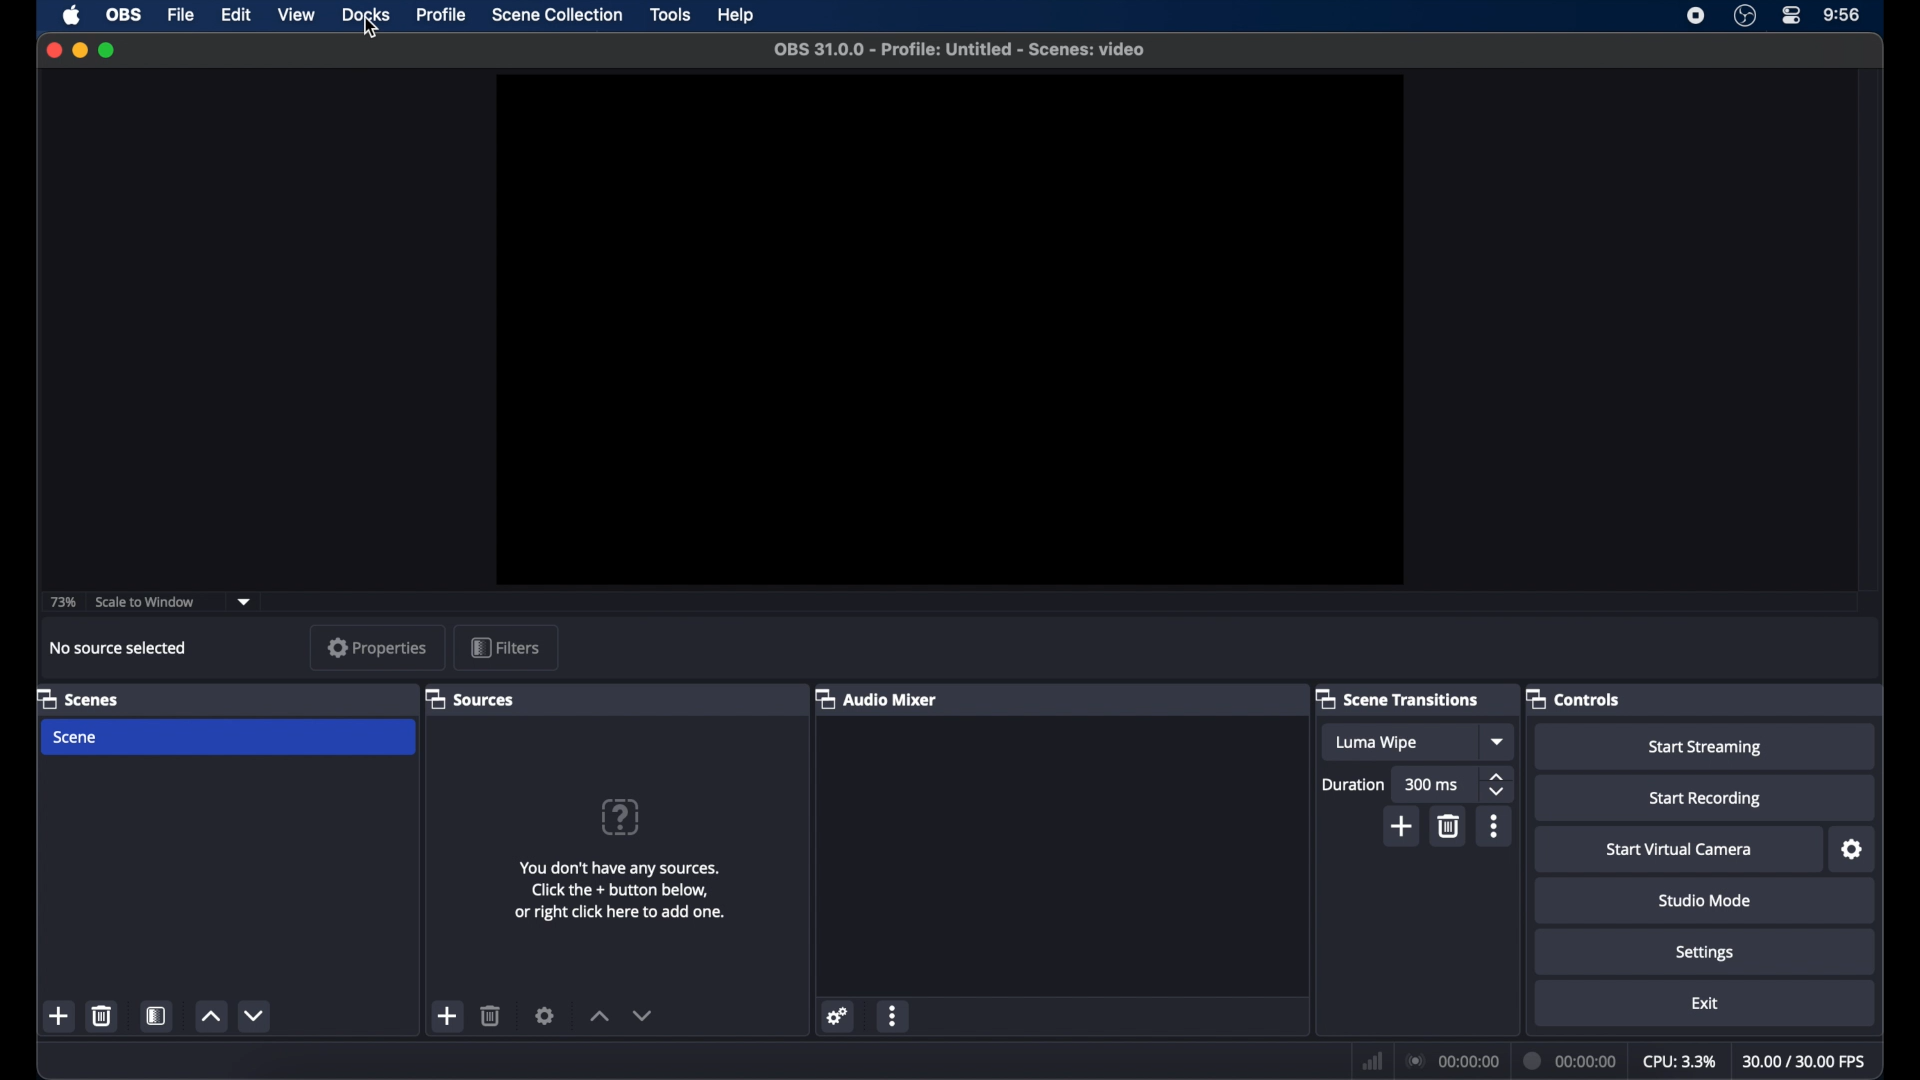 The height and width of the screenshot is (1080, 1920). I want to click on edit, so click(235, 15).